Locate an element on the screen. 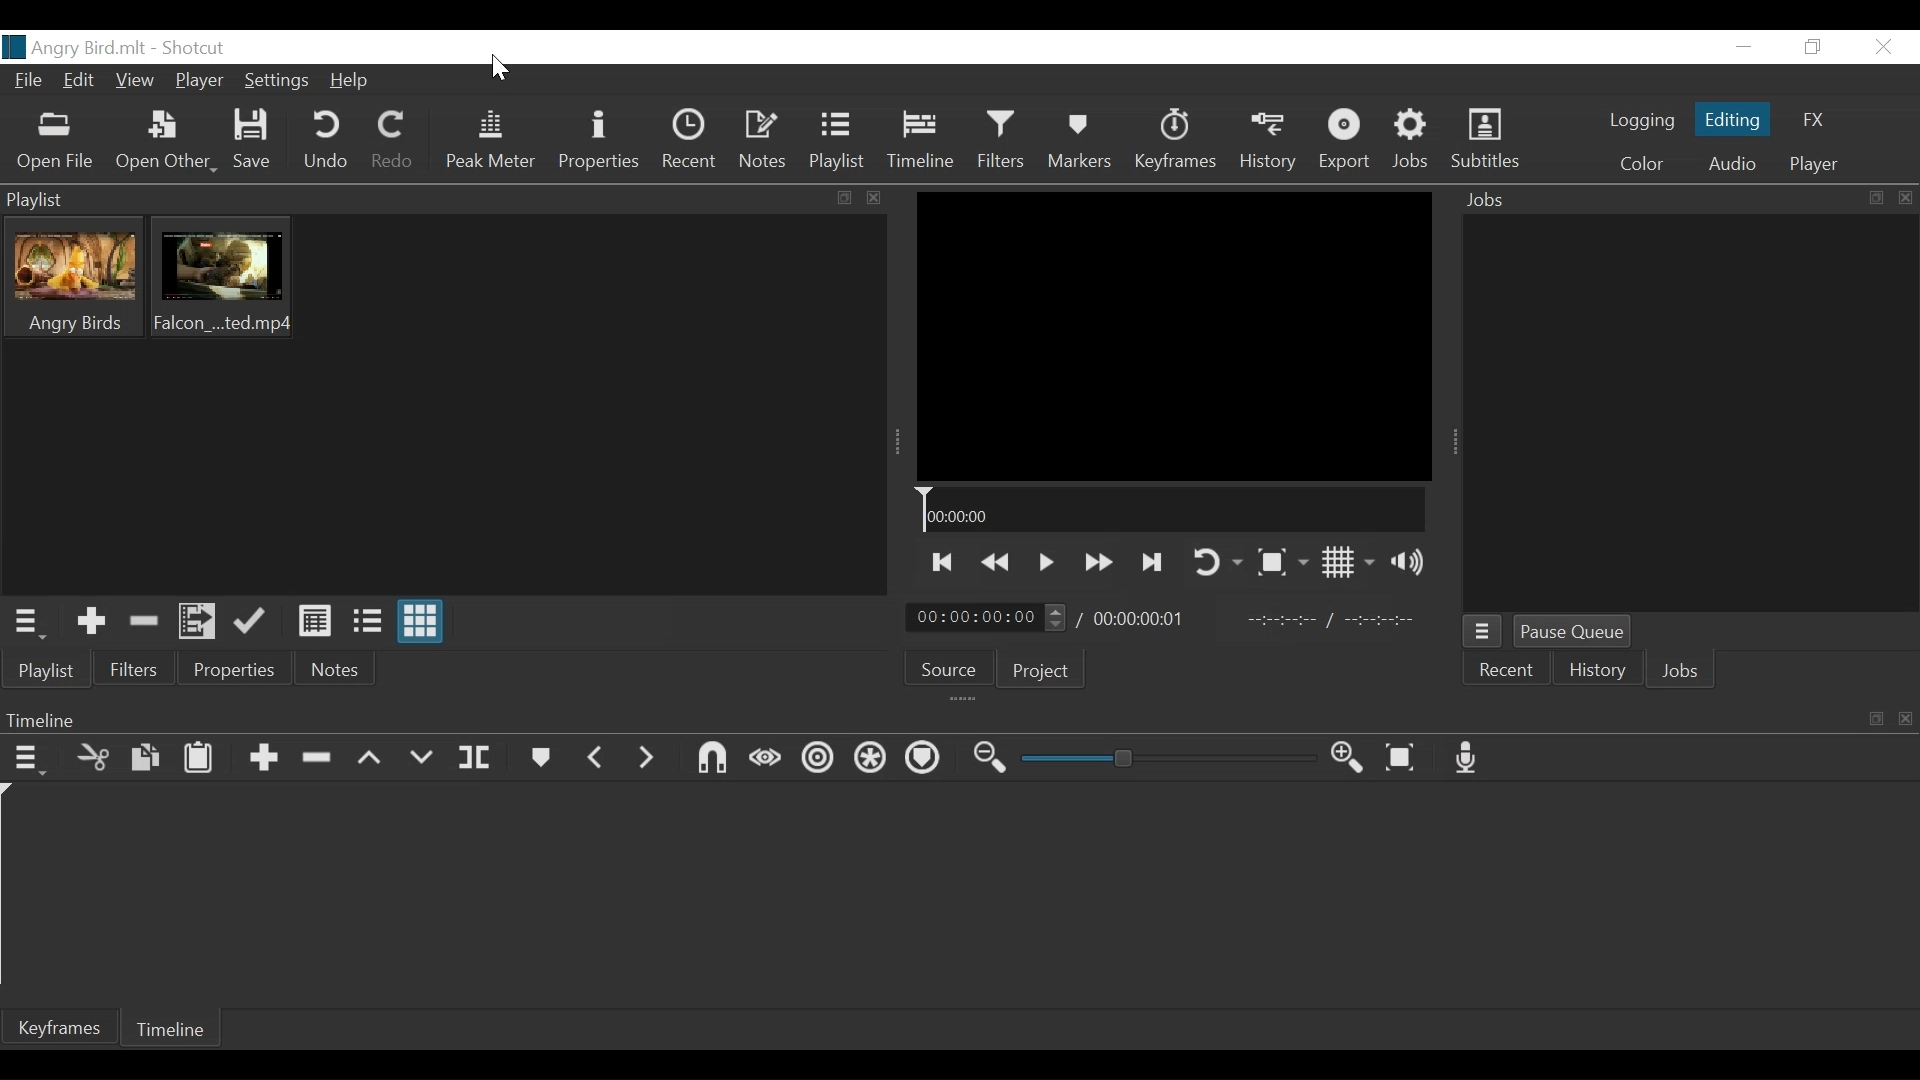  Play forward quickly is located at coordinates (1097, 562).